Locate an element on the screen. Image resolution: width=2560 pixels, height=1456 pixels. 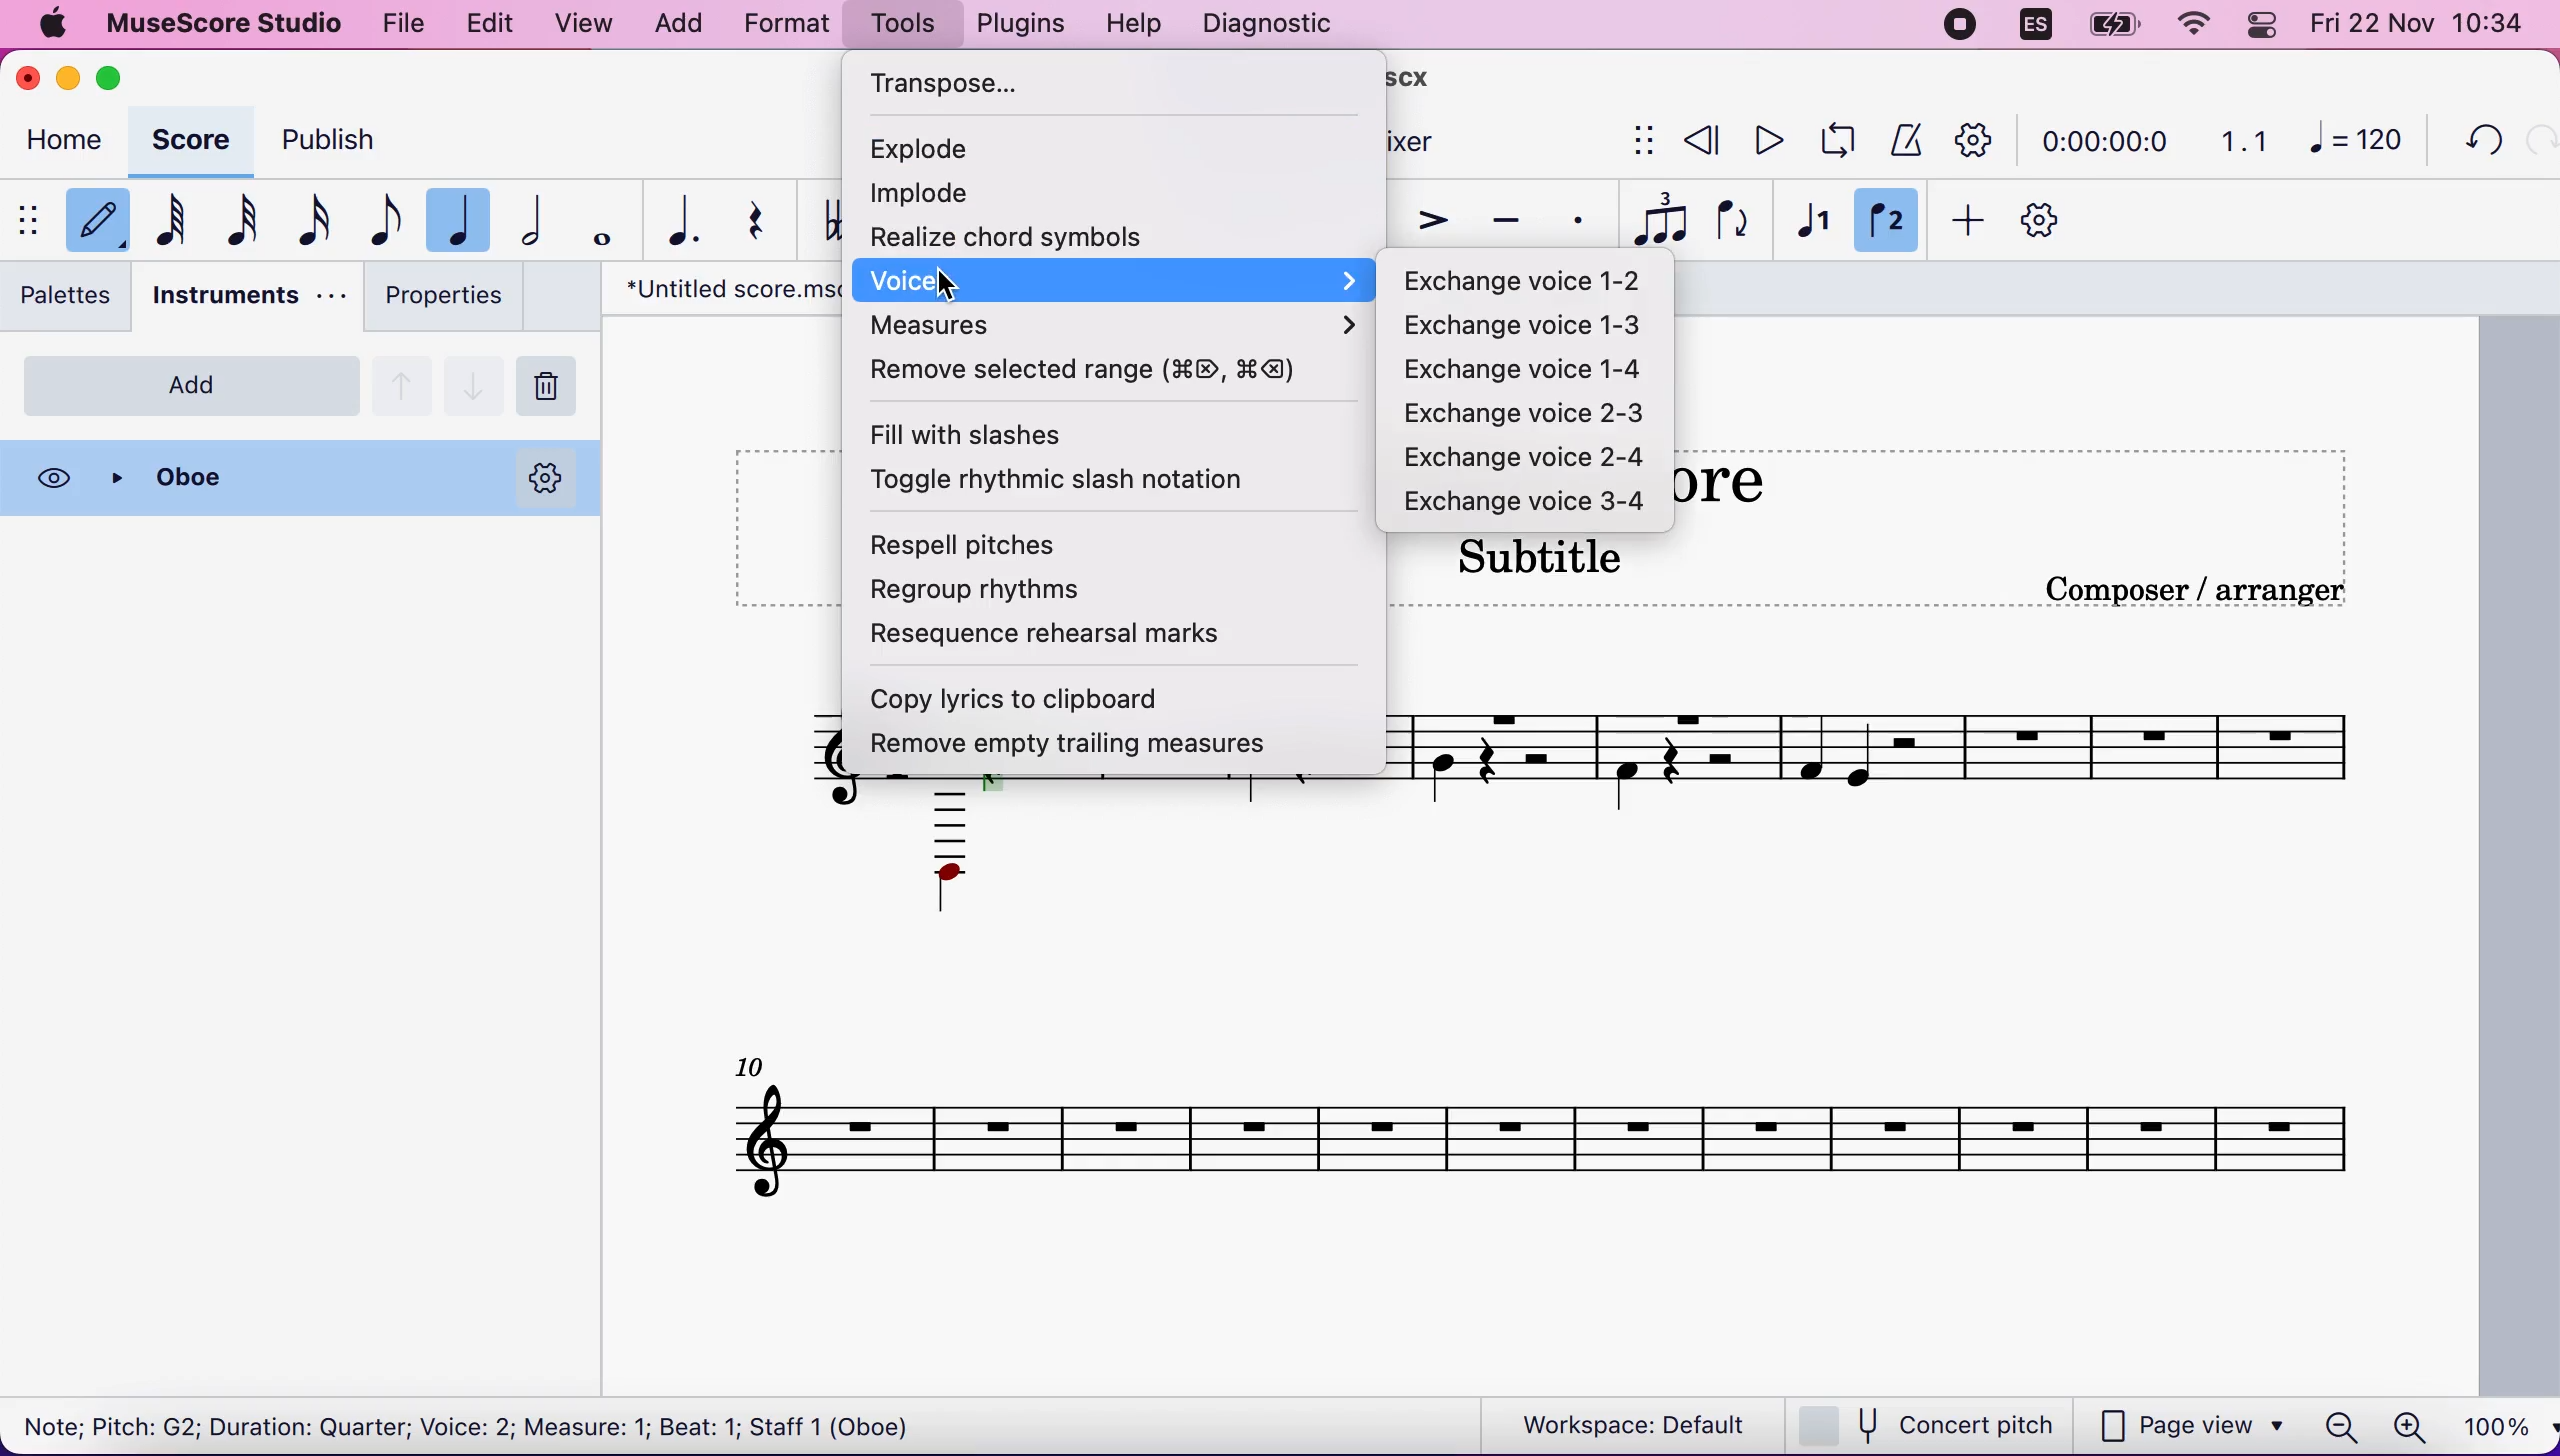
untitled scrore is located at coordinates (1543, 1069).